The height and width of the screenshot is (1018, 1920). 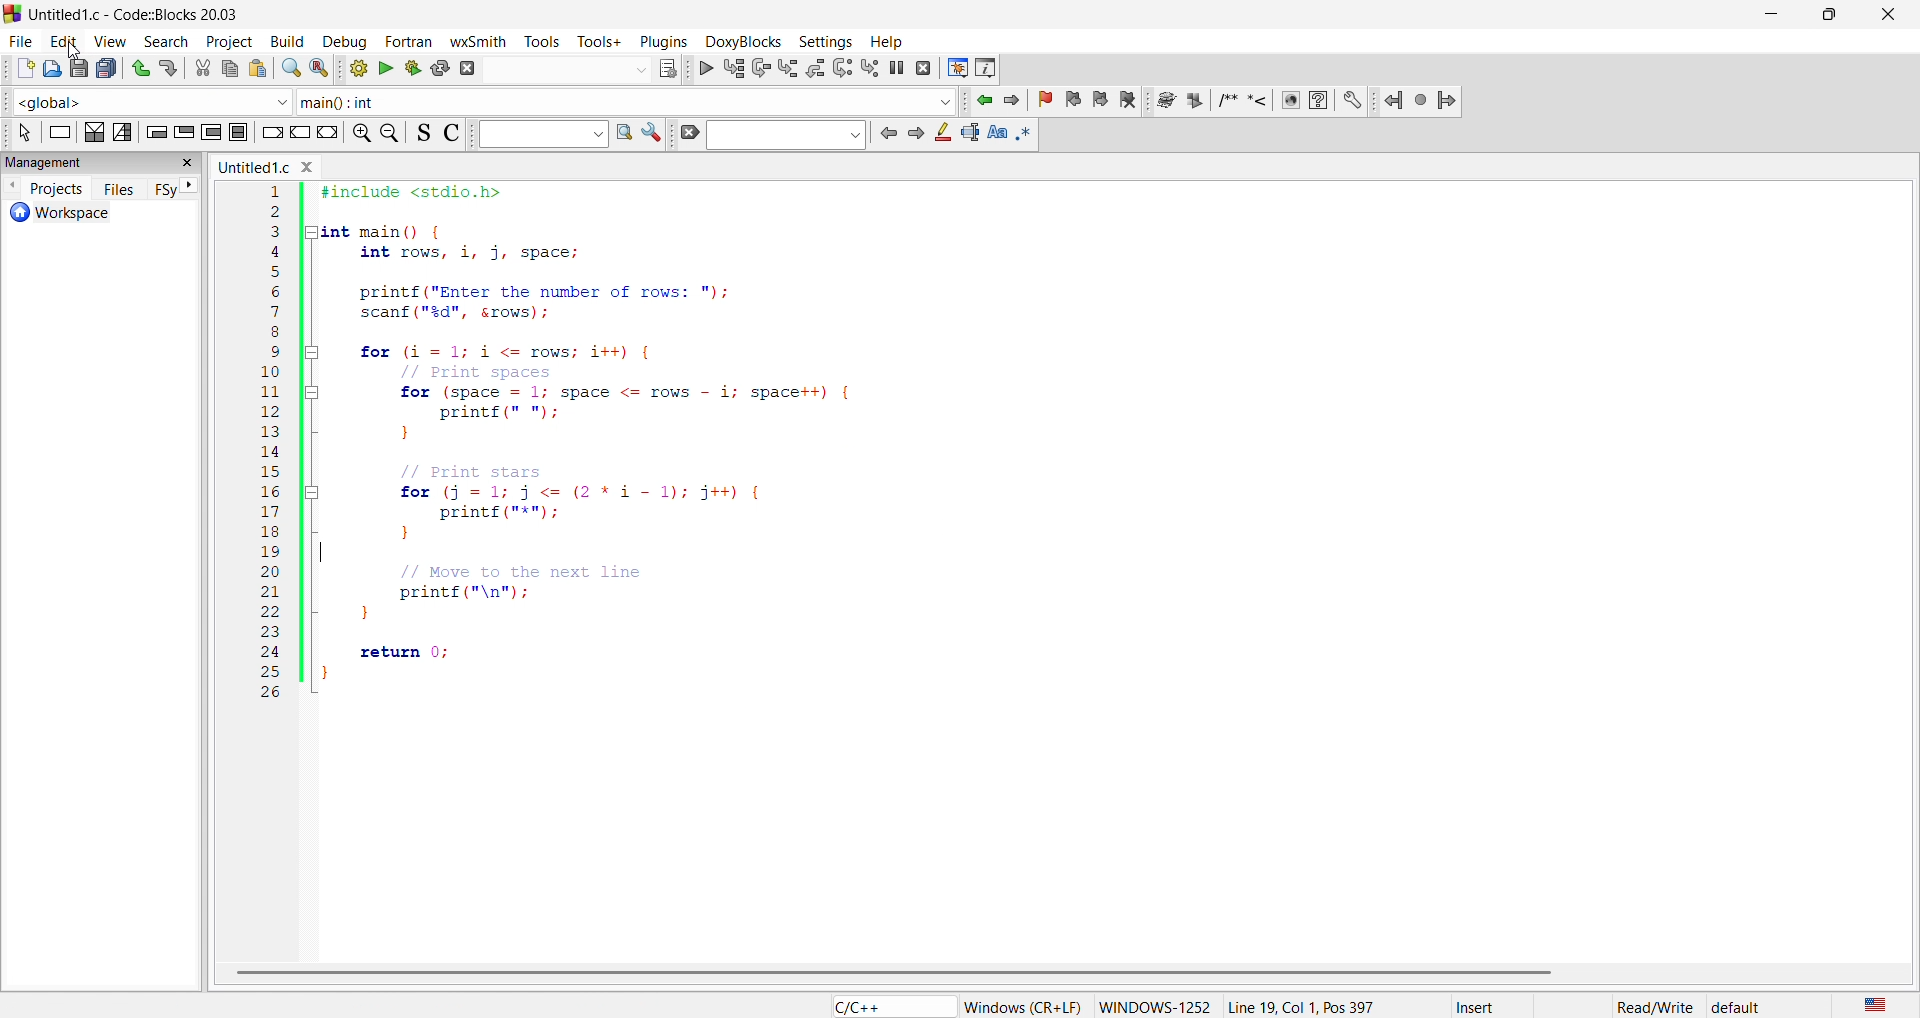 I want to click on minimize, so click(x=1772, y=13).